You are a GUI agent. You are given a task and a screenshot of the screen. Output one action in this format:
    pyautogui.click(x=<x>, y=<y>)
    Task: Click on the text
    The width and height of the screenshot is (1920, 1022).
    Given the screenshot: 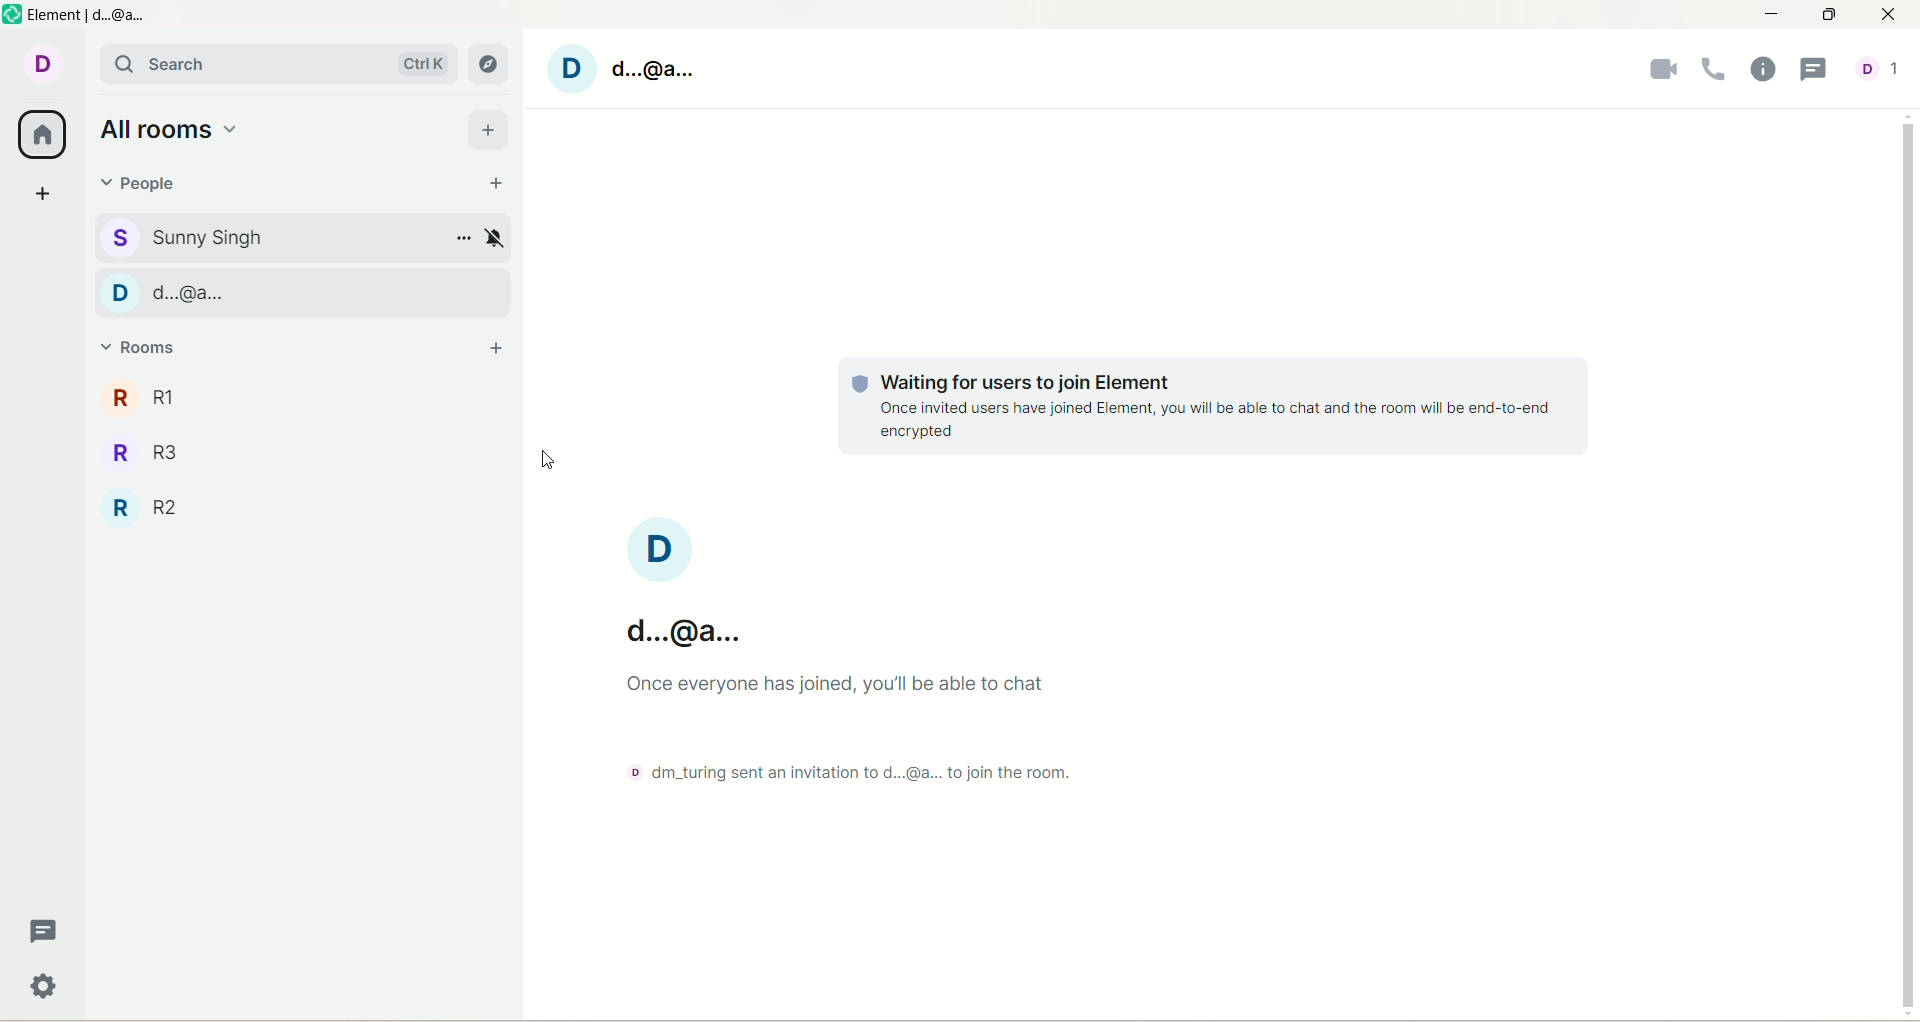 What is the action you would take?
    pyautogui.click(x=1204, y=408)
    